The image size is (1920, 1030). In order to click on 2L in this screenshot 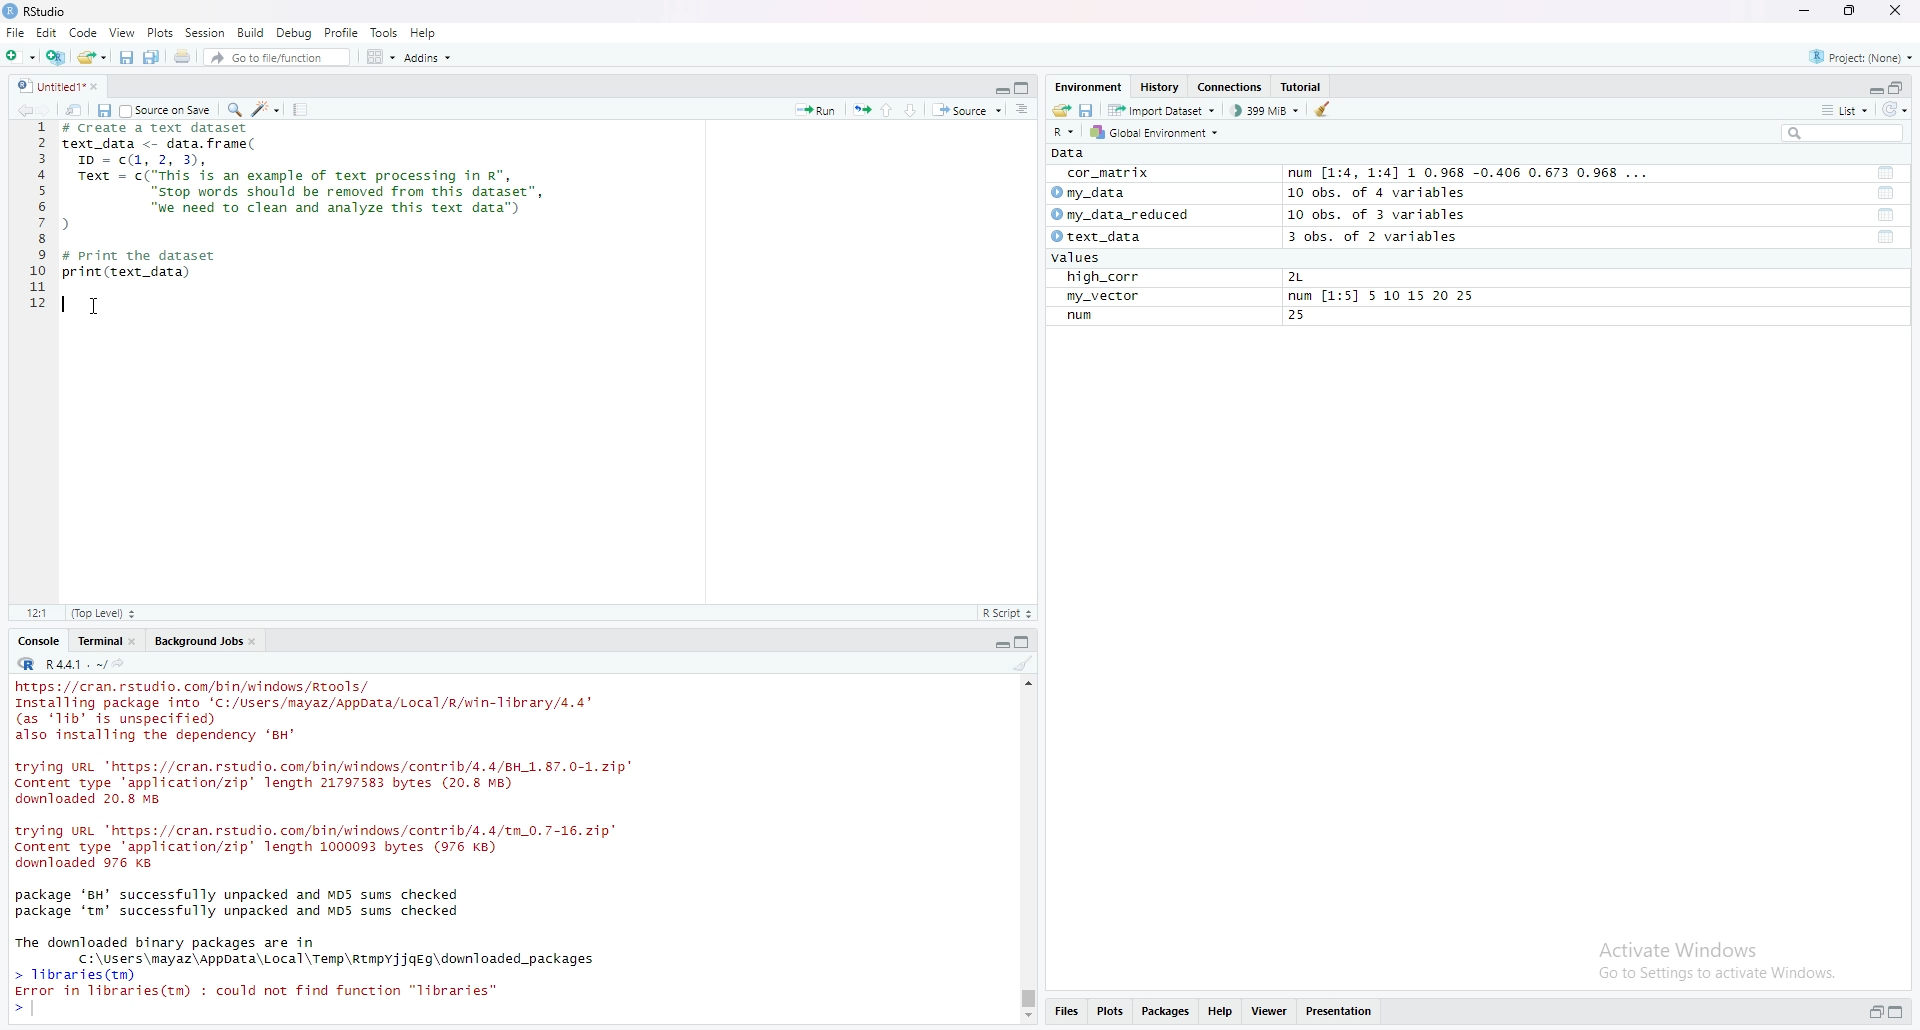, I will do `click(1295, 277)`.